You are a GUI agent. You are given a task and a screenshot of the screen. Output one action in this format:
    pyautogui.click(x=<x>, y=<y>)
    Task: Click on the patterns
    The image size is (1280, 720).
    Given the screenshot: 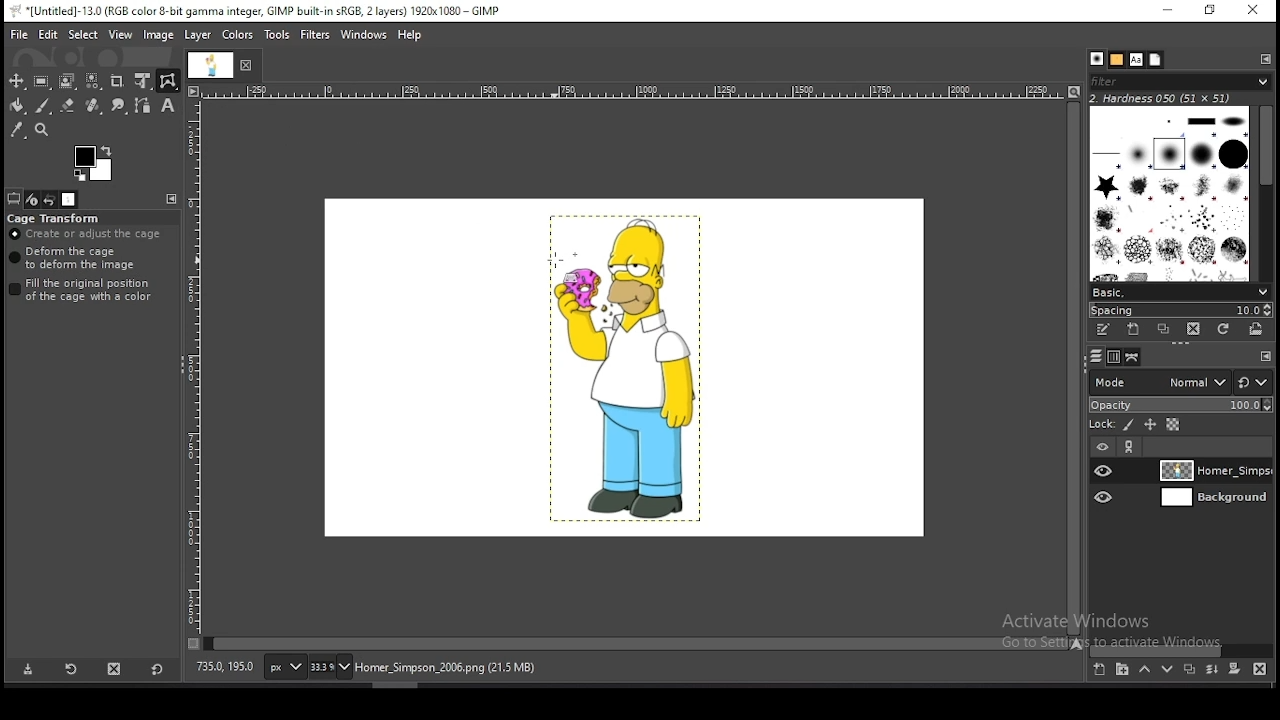 What is the action you would take?
    pyautogui.click(x=1116, y=60)
    